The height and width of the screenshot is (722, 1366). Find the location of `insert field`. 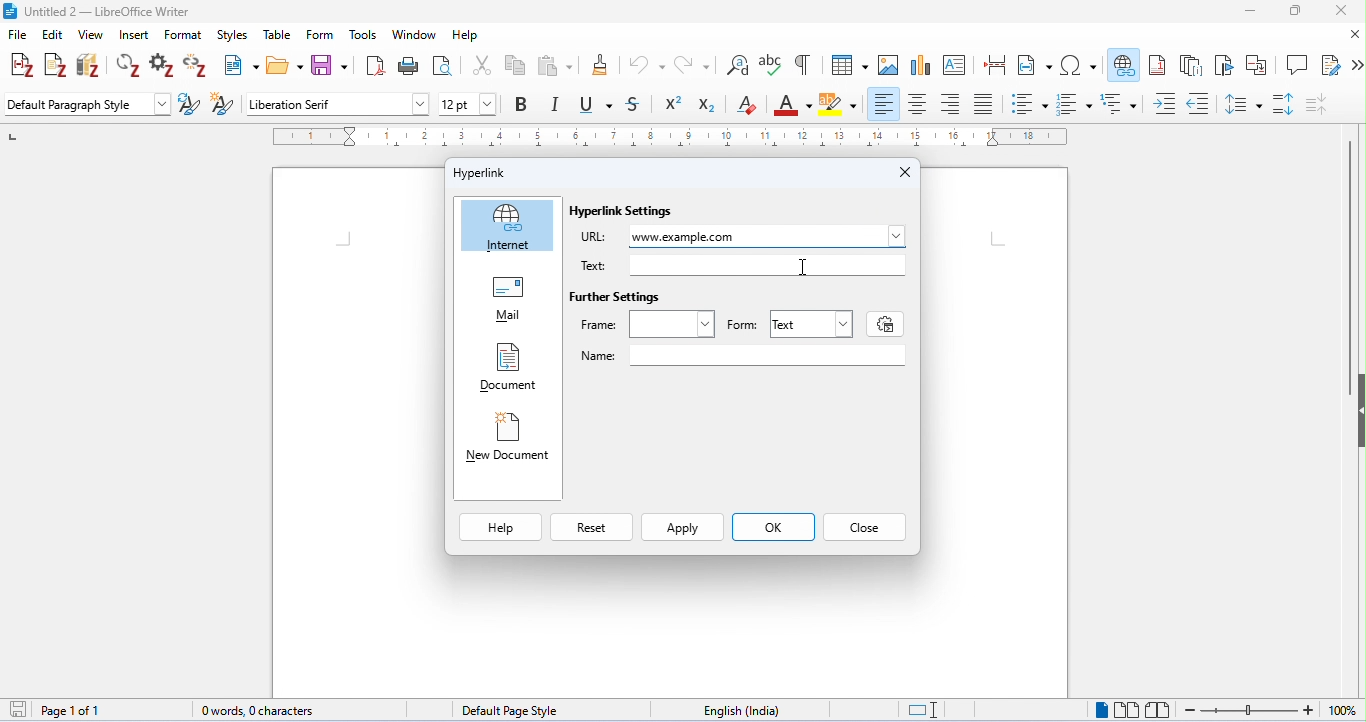

insert field is located at coordinates (1036, 64).